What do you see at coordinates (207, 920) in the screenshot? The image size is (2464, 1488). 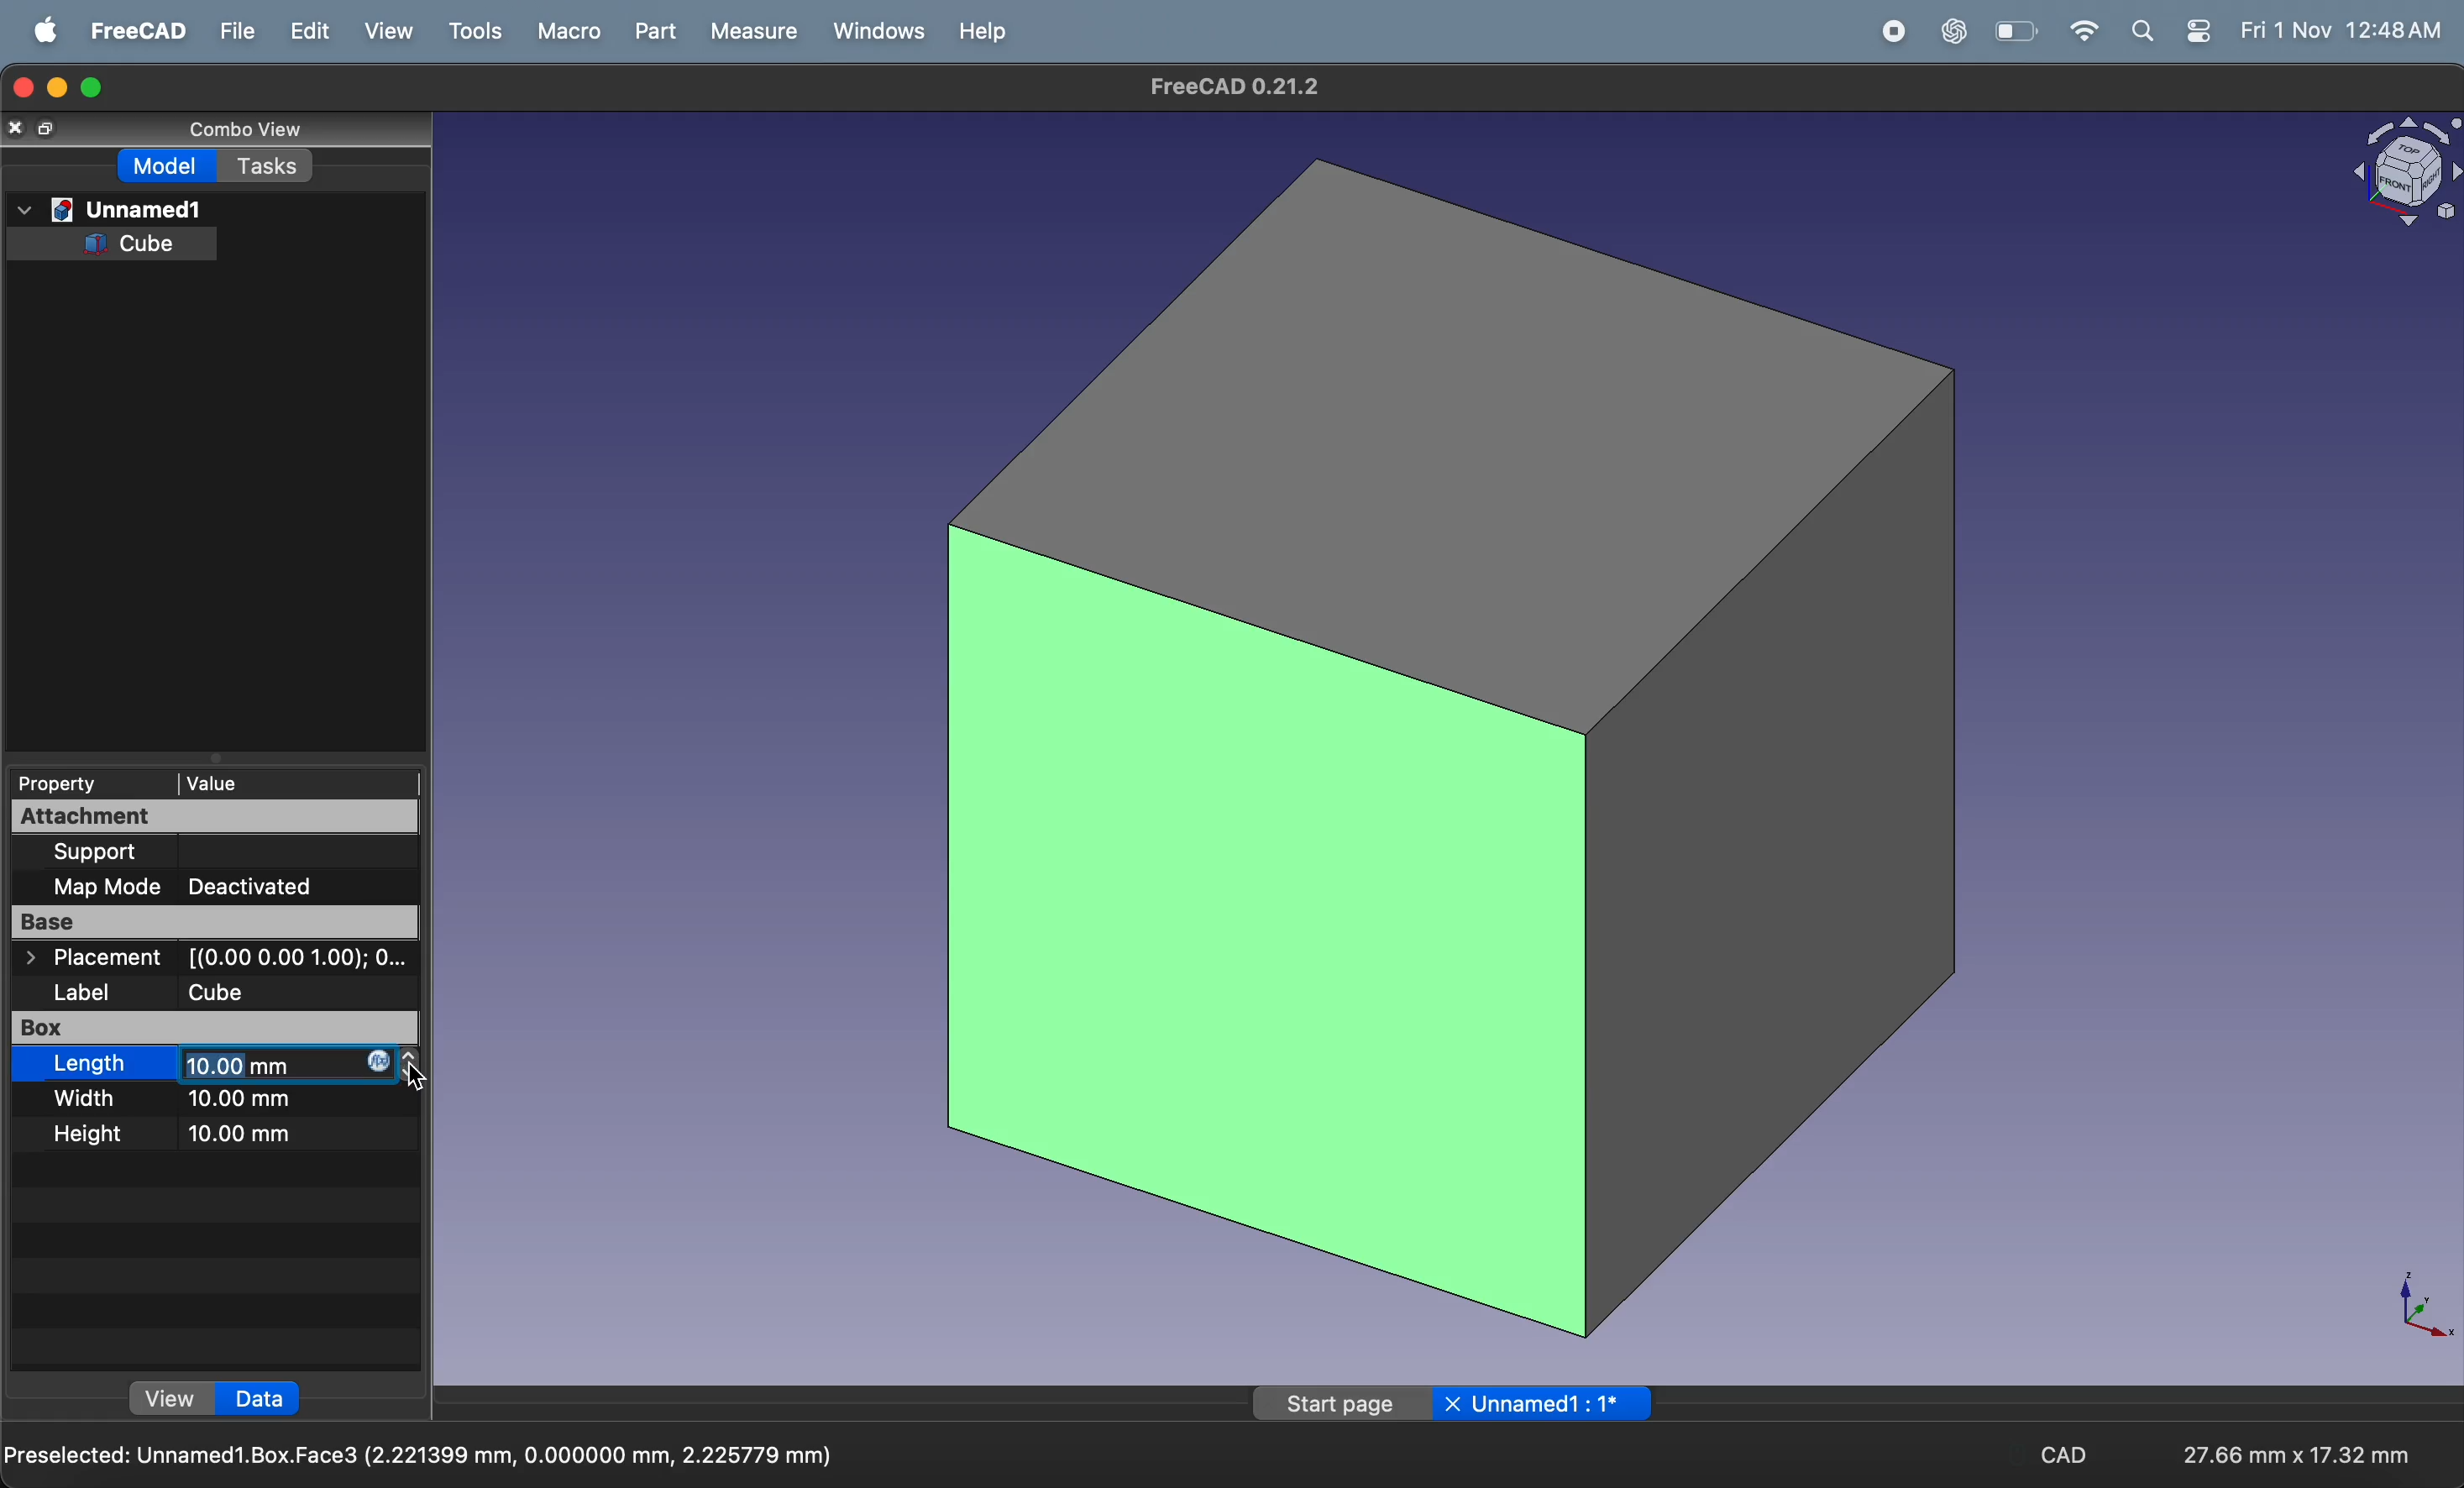 I see `base` at bounding box center [207, 920].